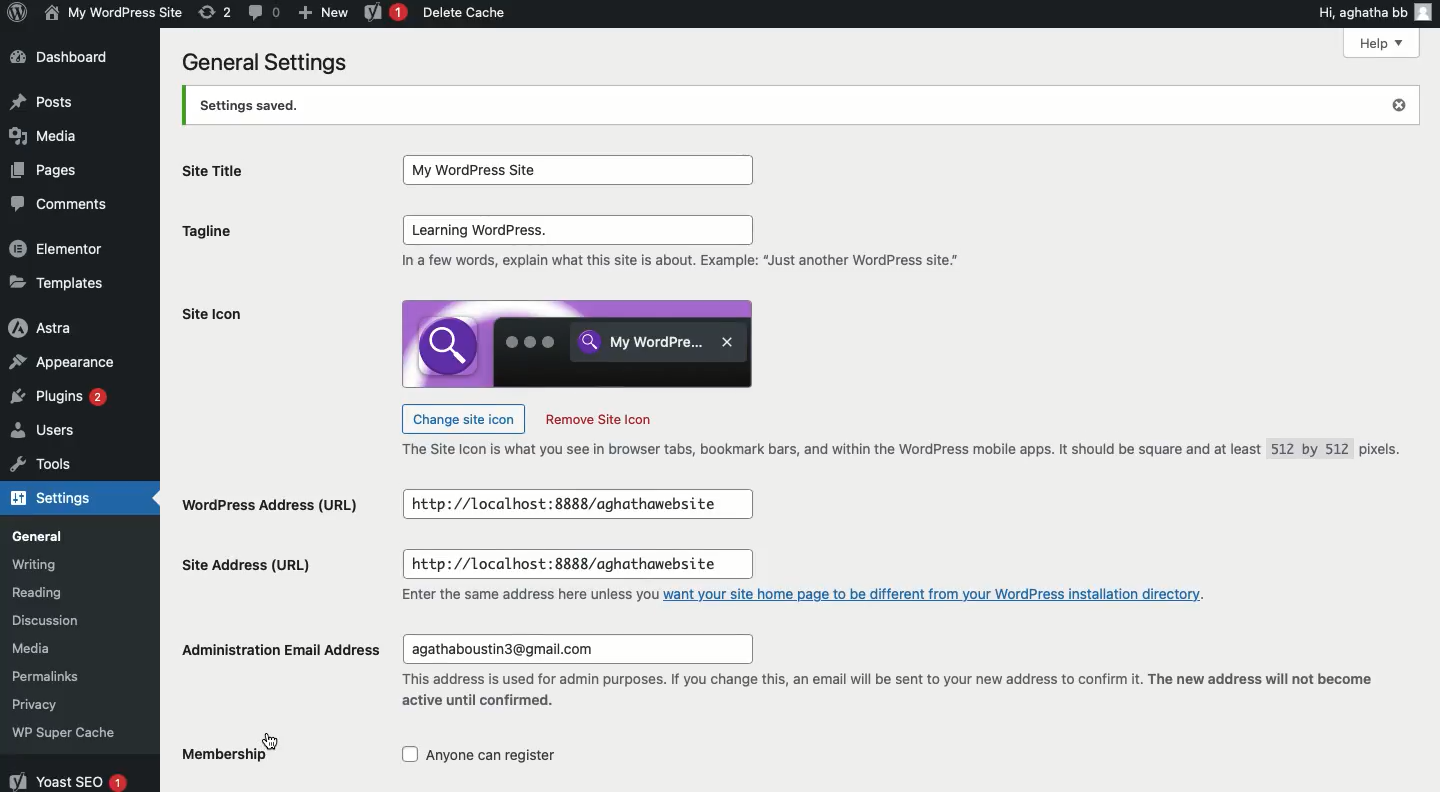 The width and height of the screenshot is (1440, 792). I want to click on want your site home page to be different from your WordPress installation directory., so click(943, 599).